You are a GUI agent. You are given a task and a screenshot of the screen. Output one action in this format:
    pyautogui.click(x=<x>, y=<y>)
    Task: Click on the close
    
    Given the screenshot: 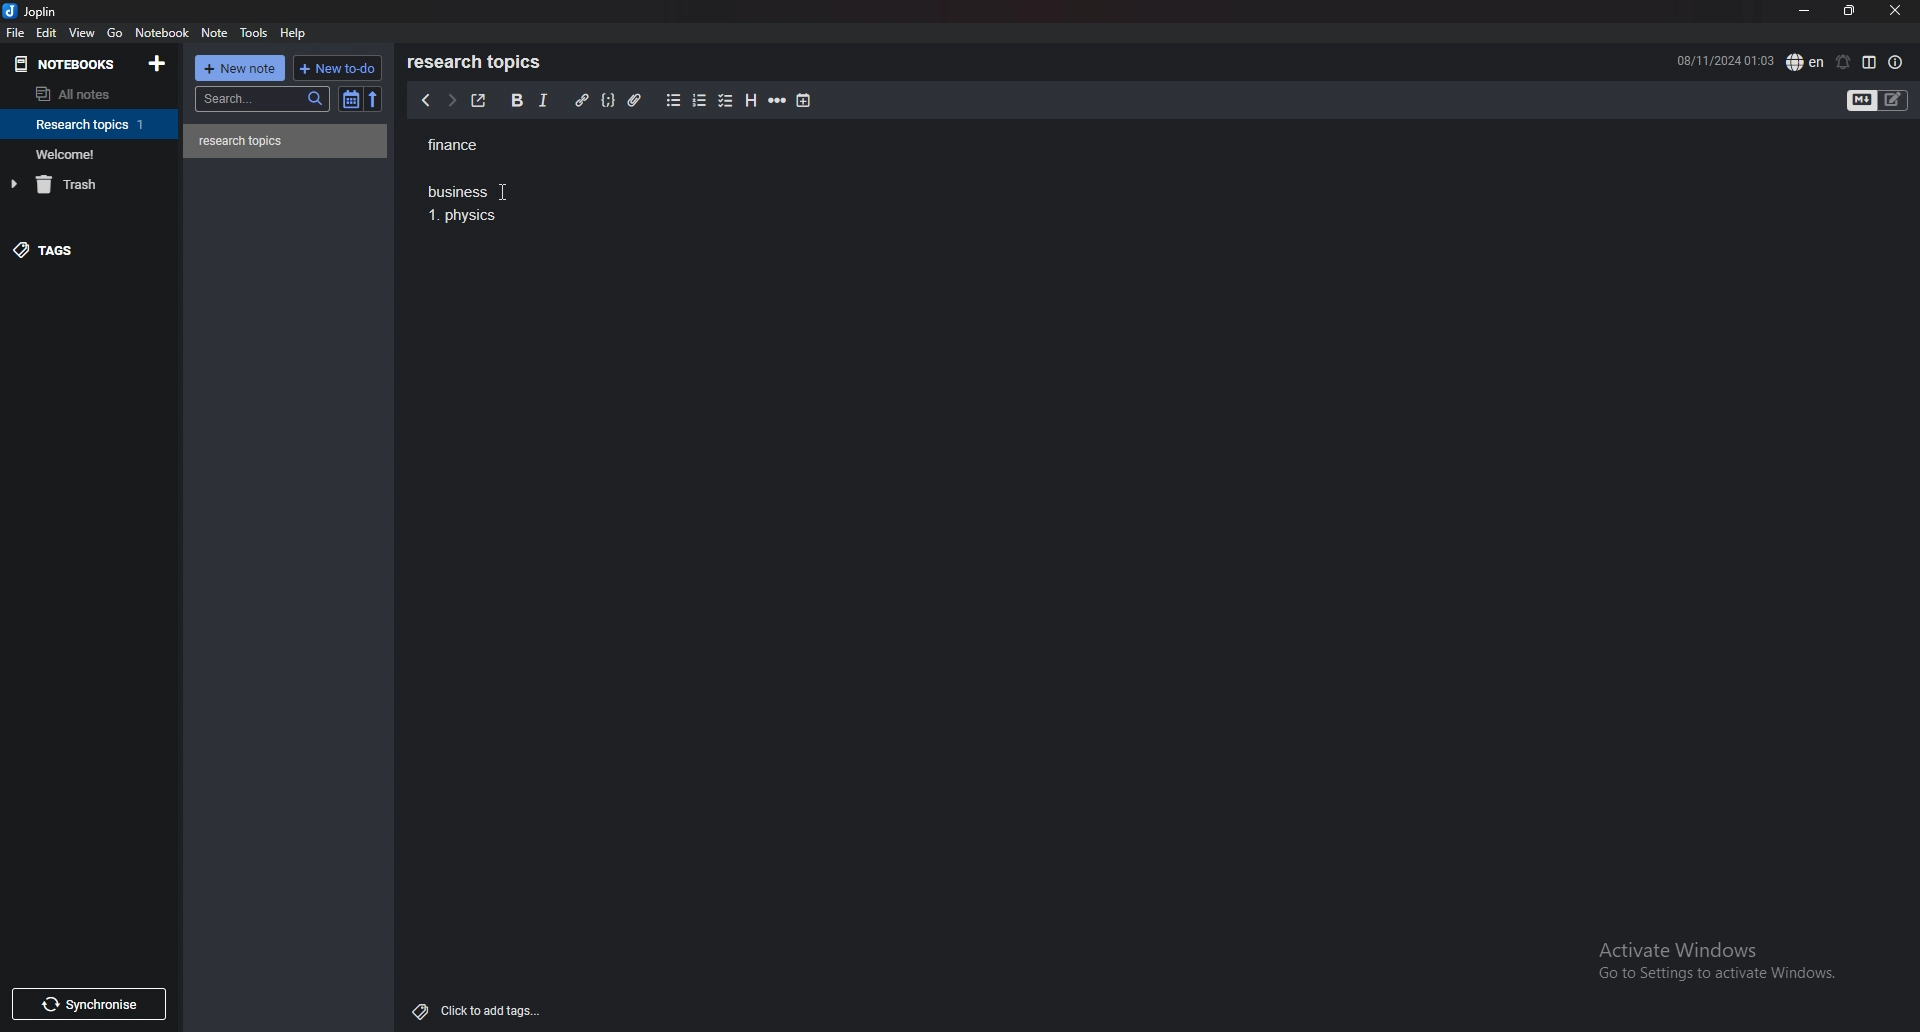 What is the action you would take?
    pyautogui.click(x=1895, y=12)
    